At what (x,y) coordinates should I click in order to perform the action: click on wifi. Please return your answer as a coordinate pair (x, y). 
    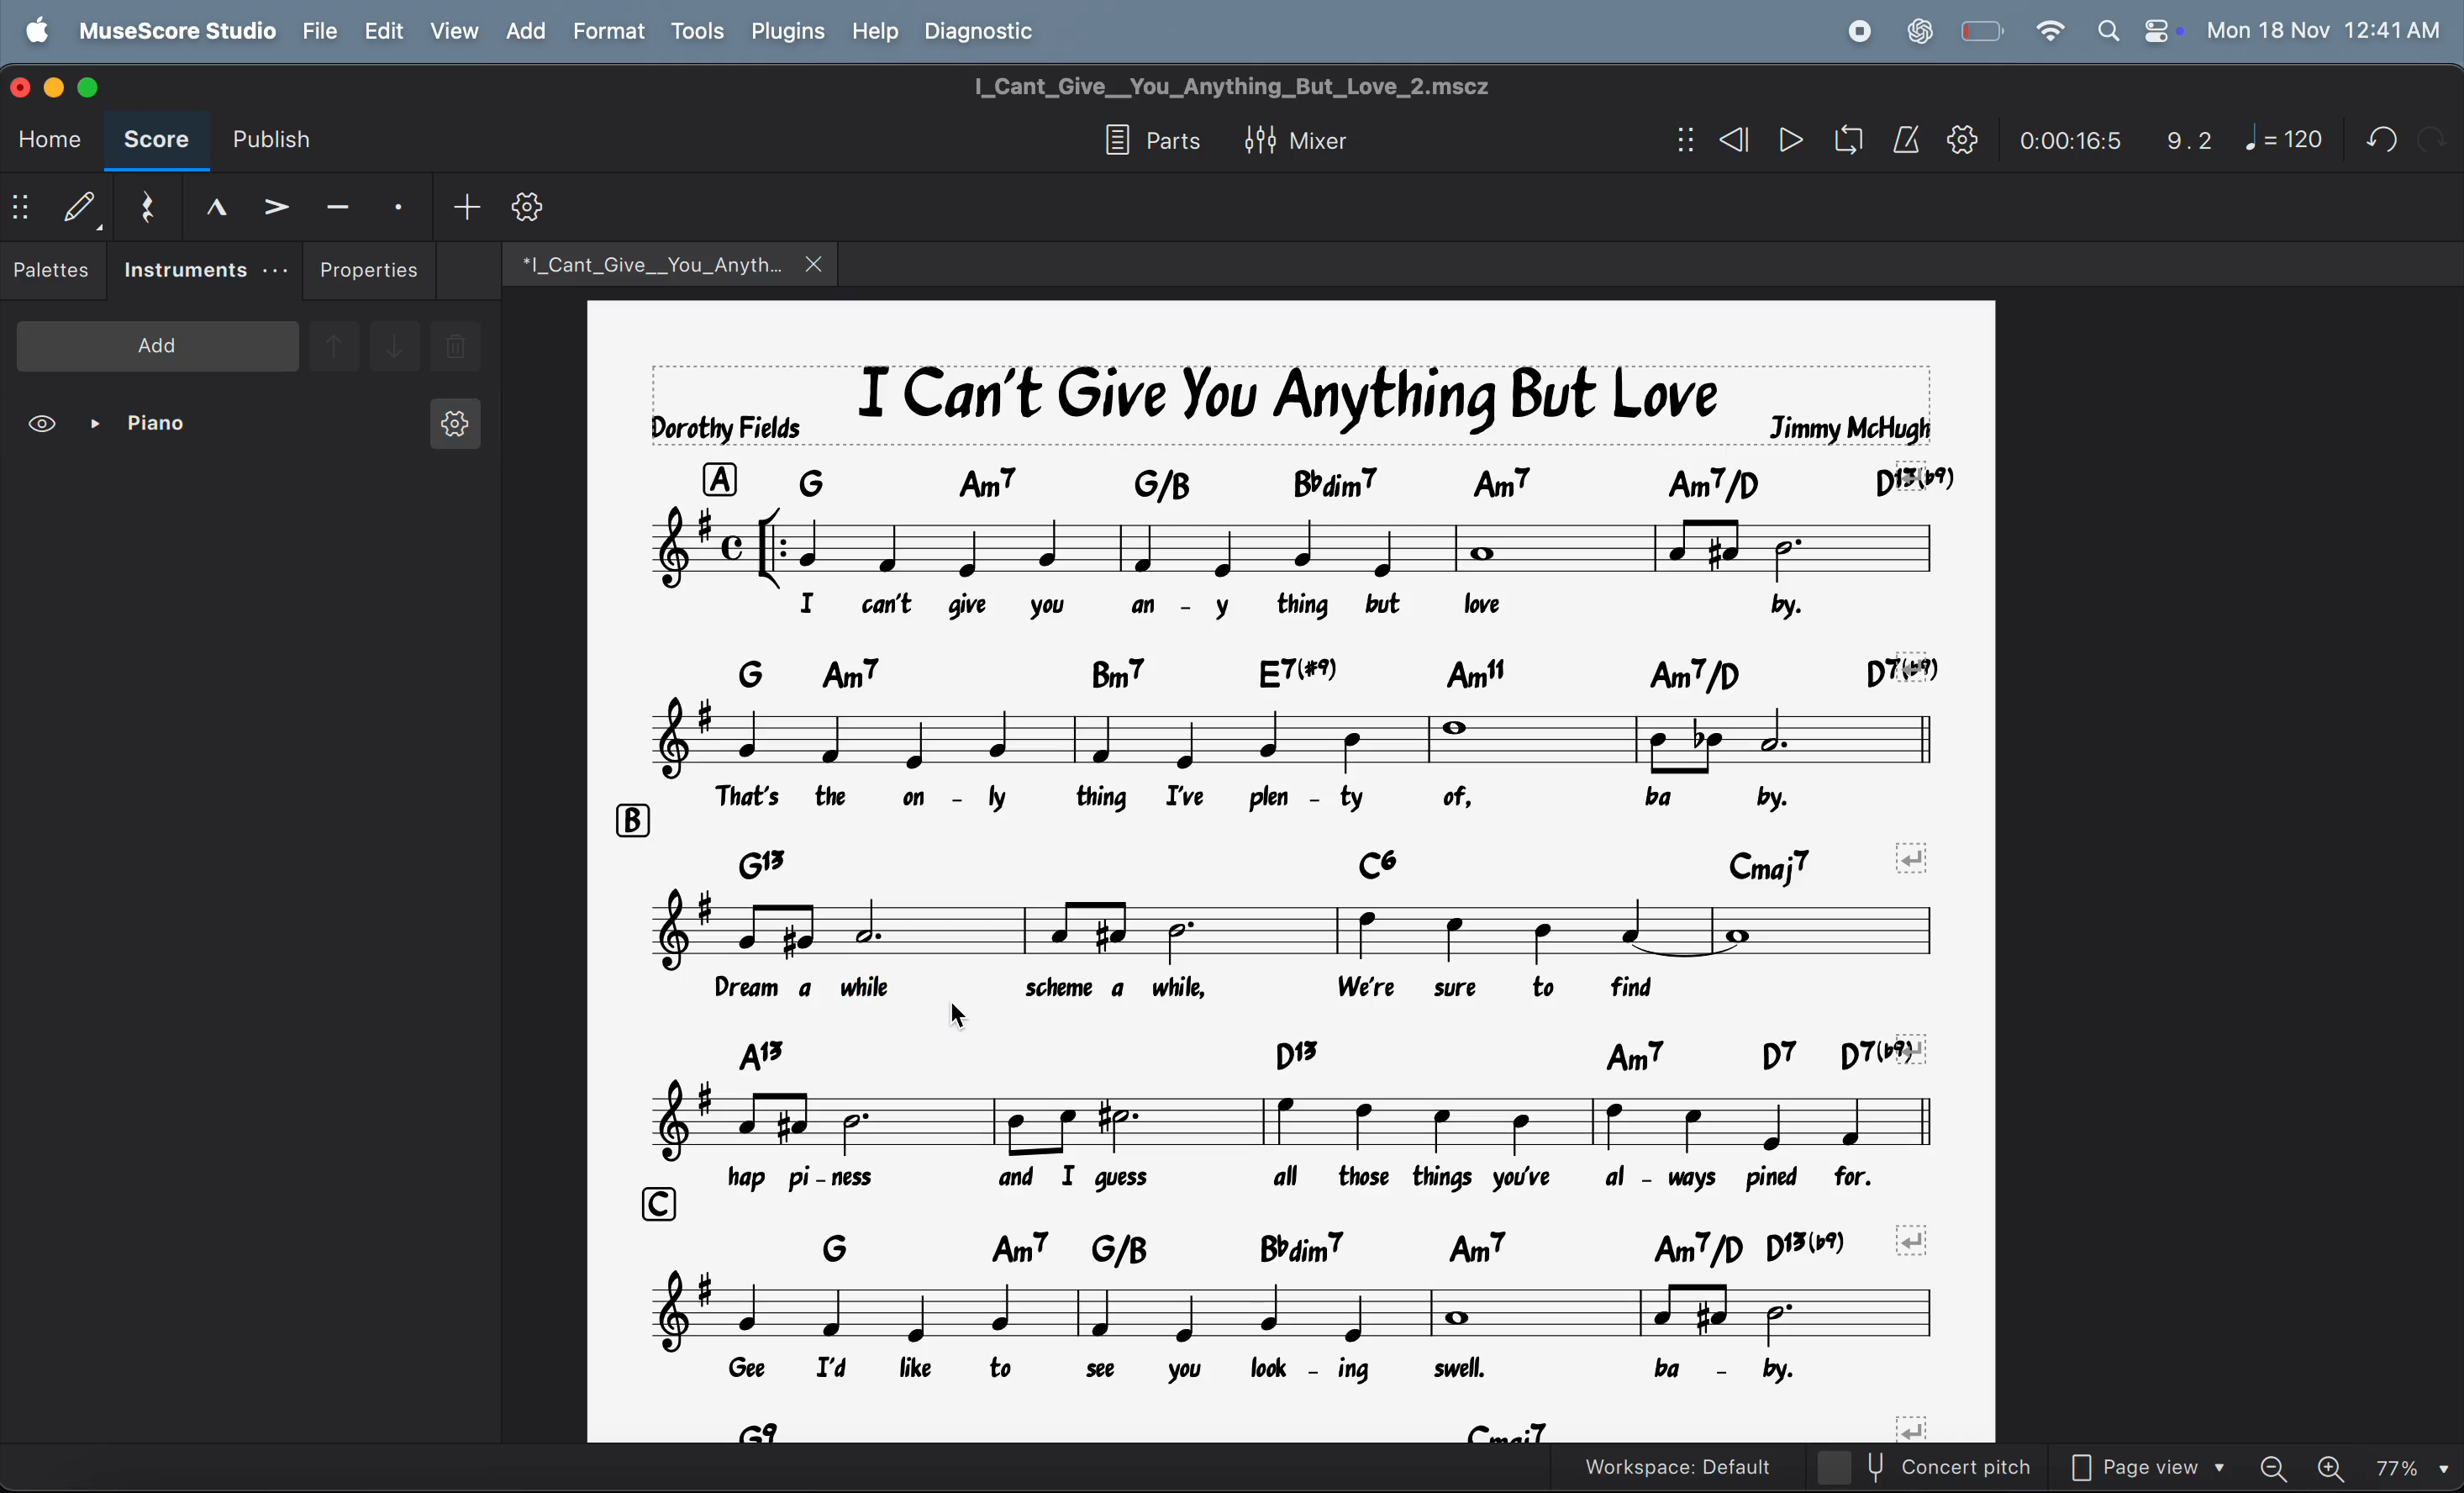
    Looking at the image, I should click on (2047, 30).